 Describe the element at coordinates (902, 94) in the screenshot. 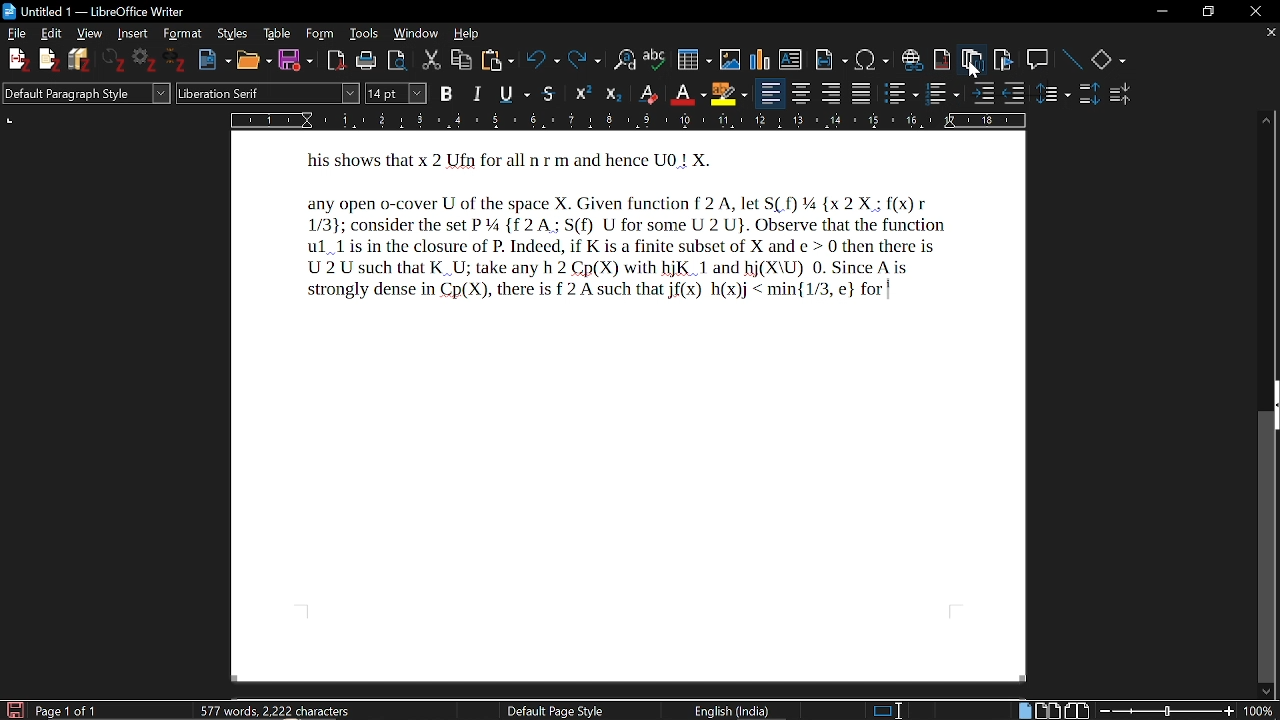

I see `Togle ordered list` at that location.